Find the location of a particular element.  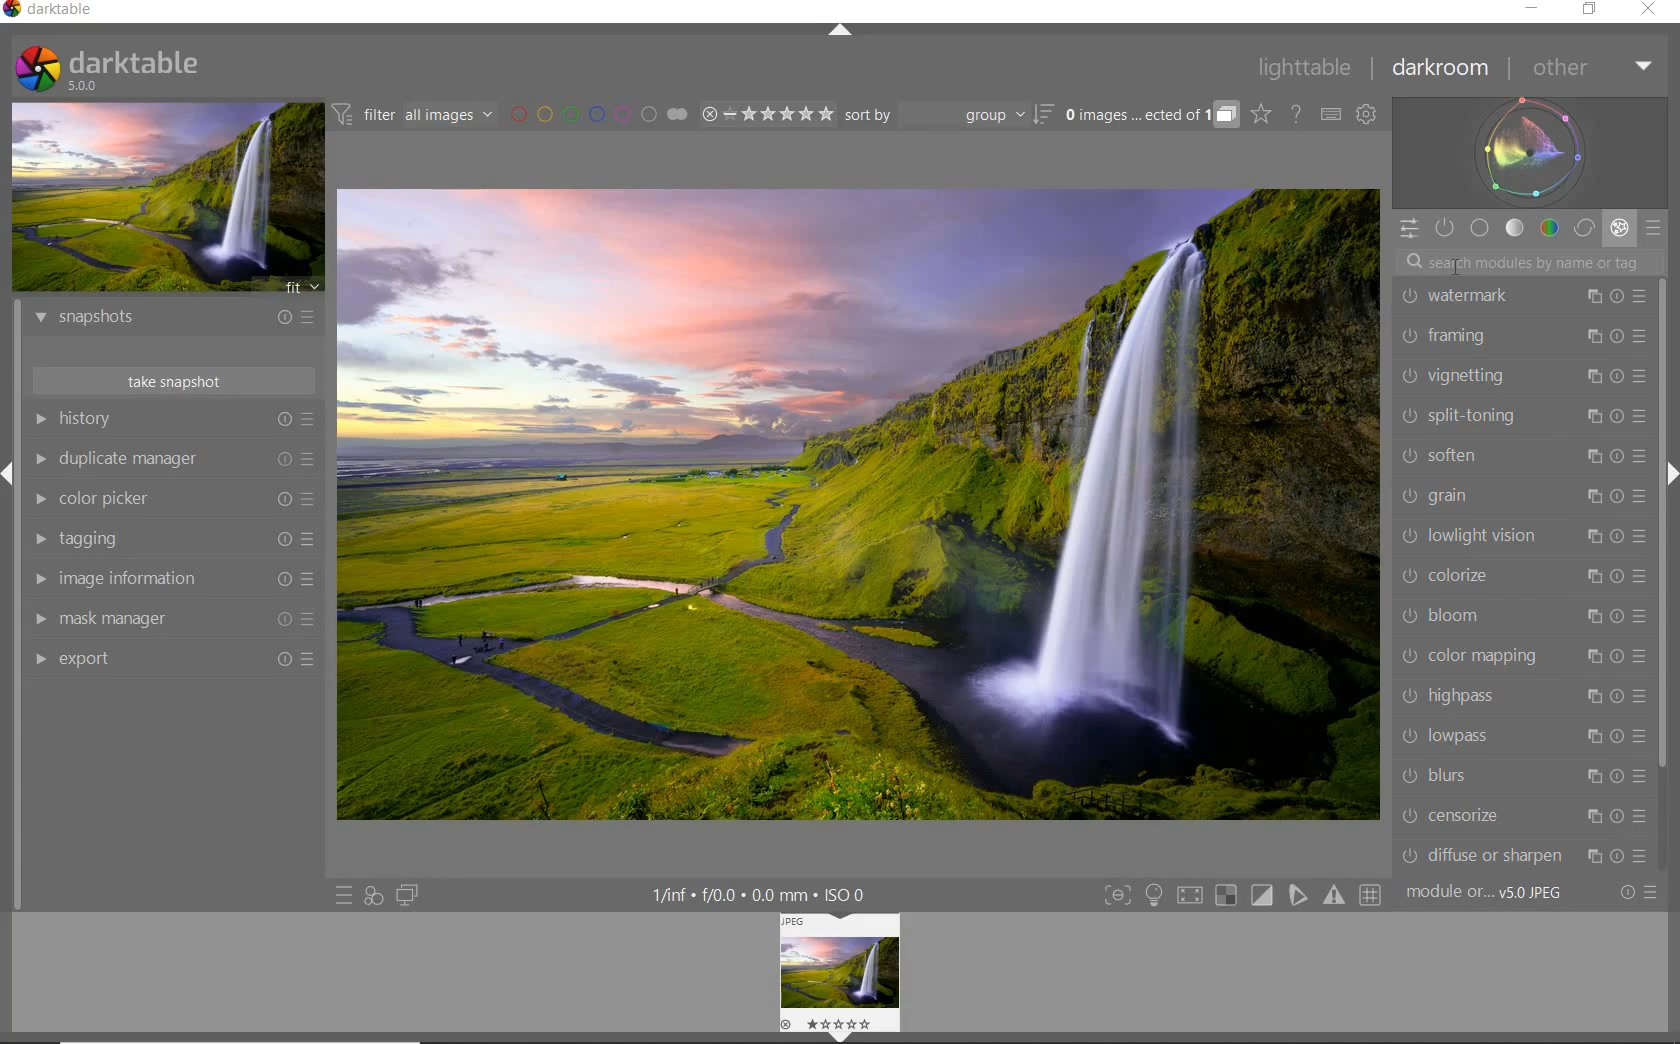

soften is located at coordinates (1524, 456).